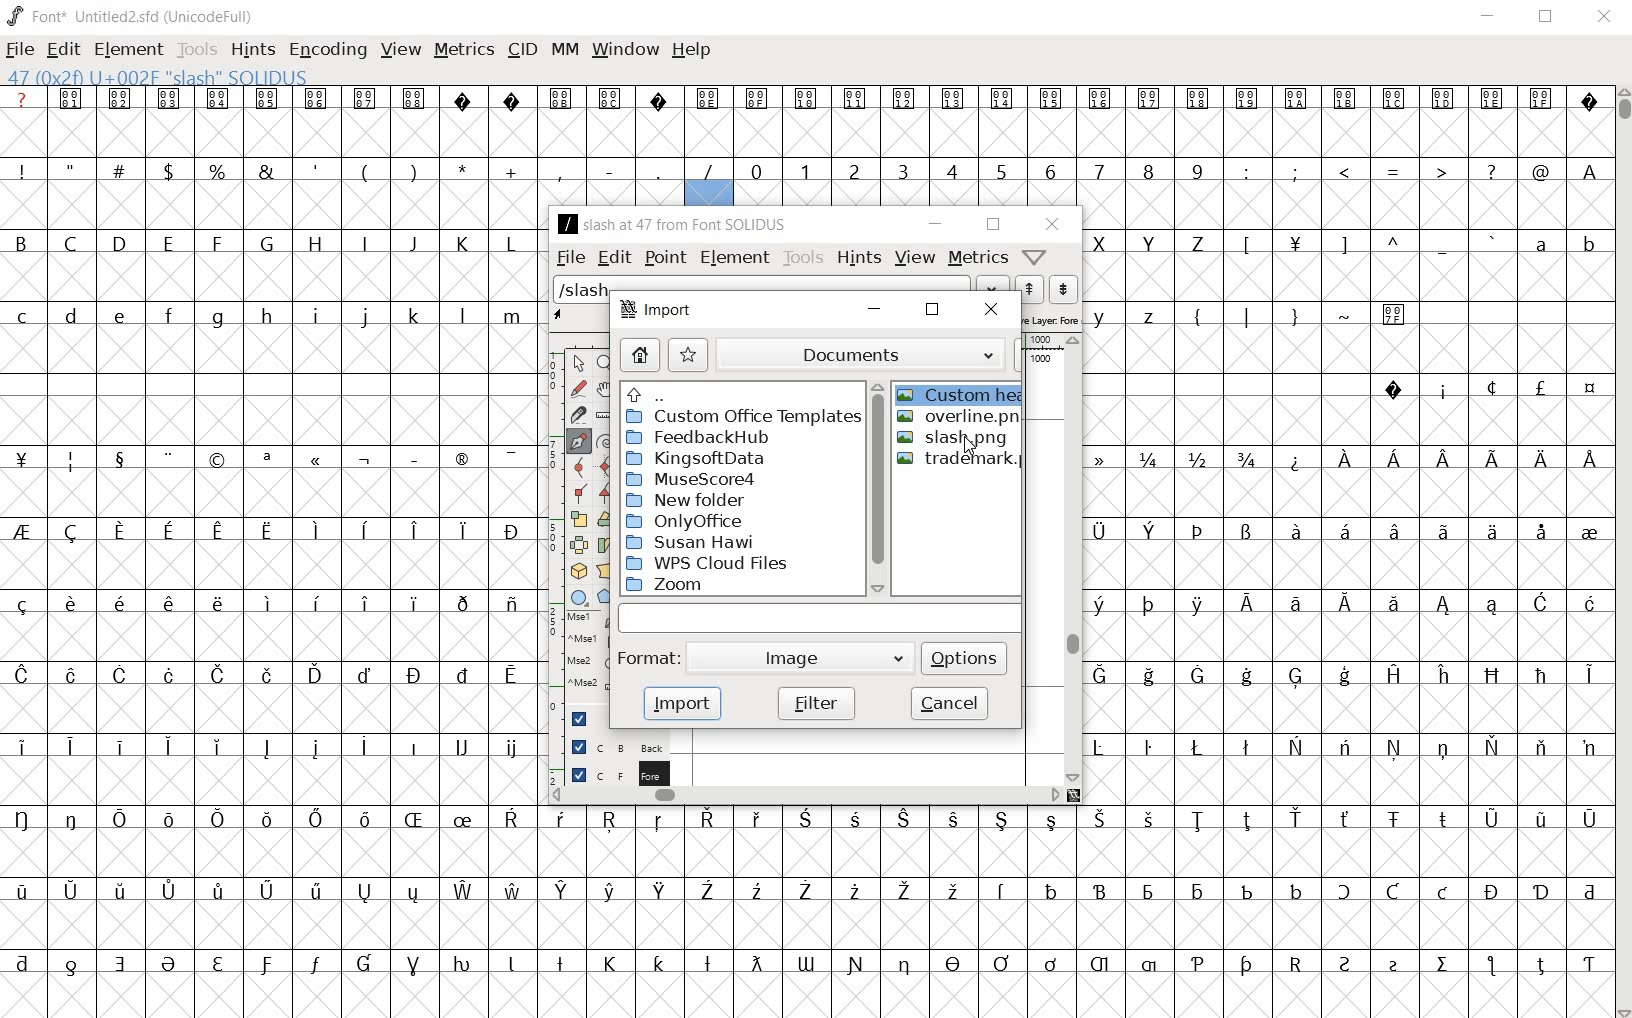 The height and width of the screenshot is (1018, 1632). I want to click on special letters, so click(276, 748).